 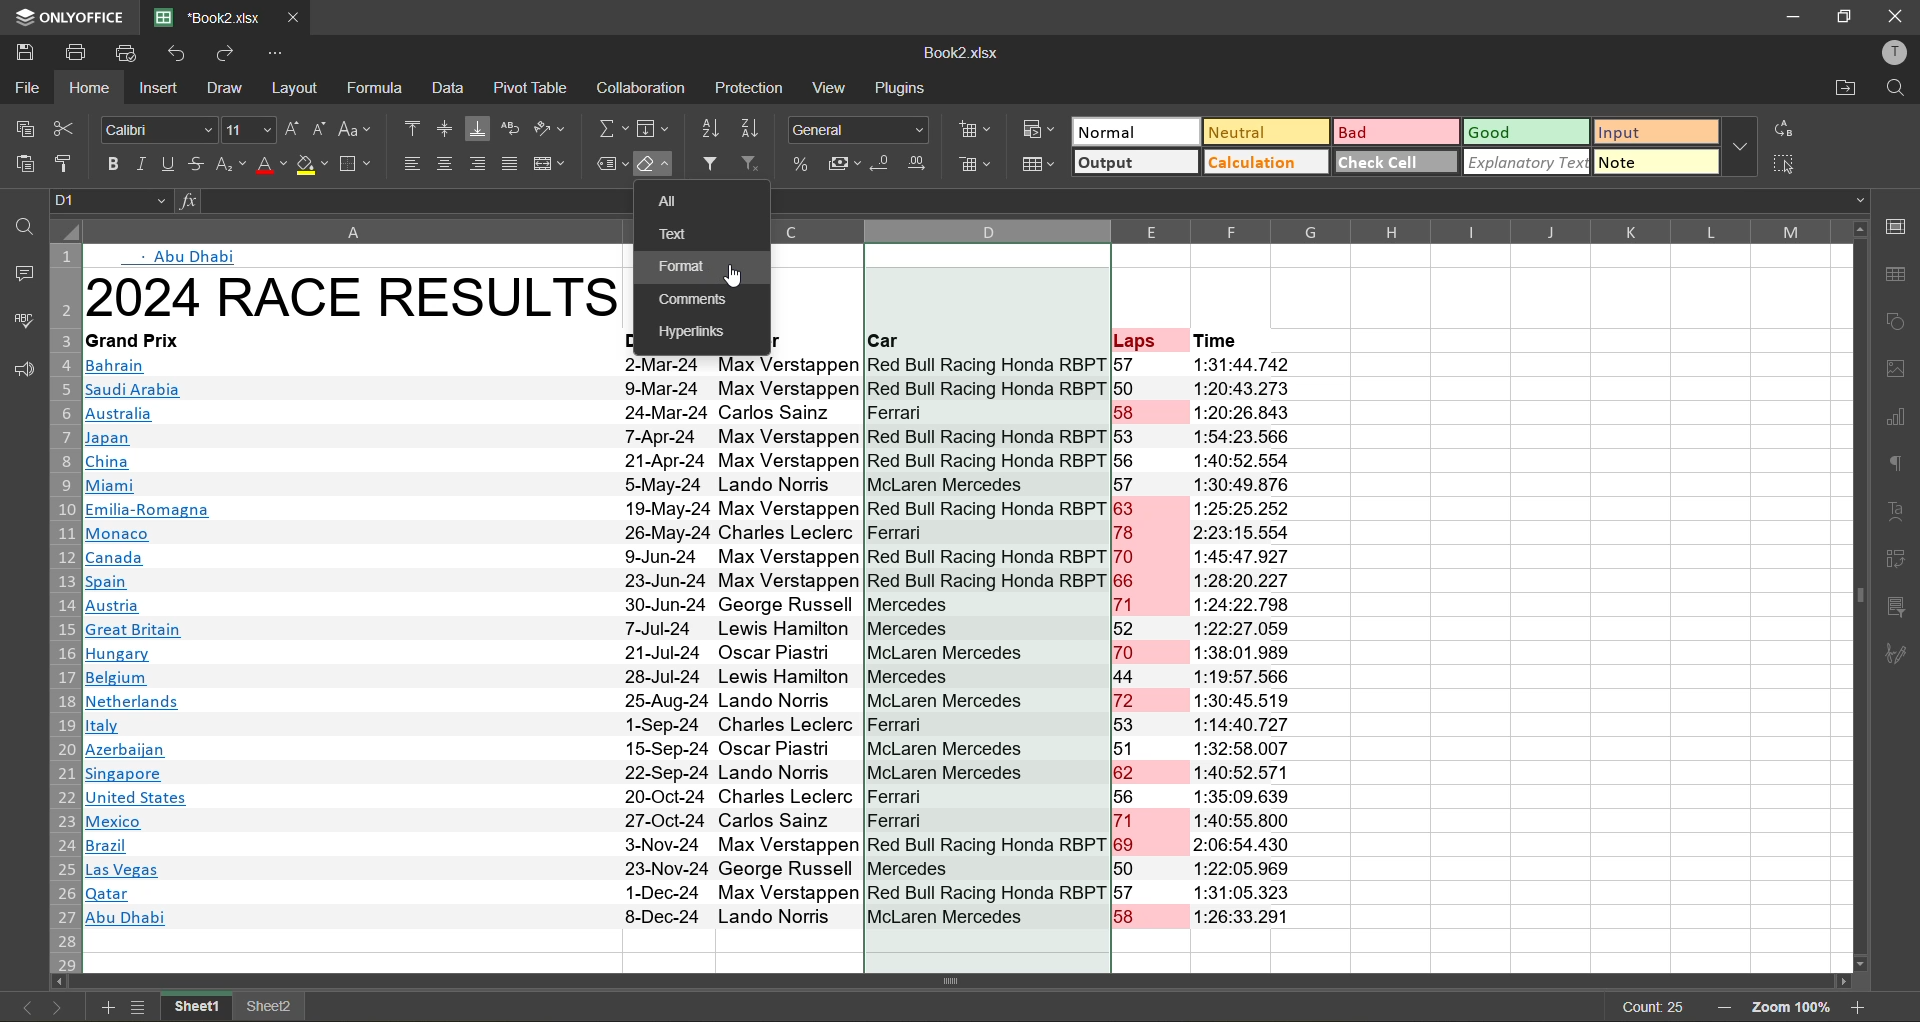 What do you see at coordinates (224, 88) in the screenshot?
I see `draw` at bounding box center [224, 88].